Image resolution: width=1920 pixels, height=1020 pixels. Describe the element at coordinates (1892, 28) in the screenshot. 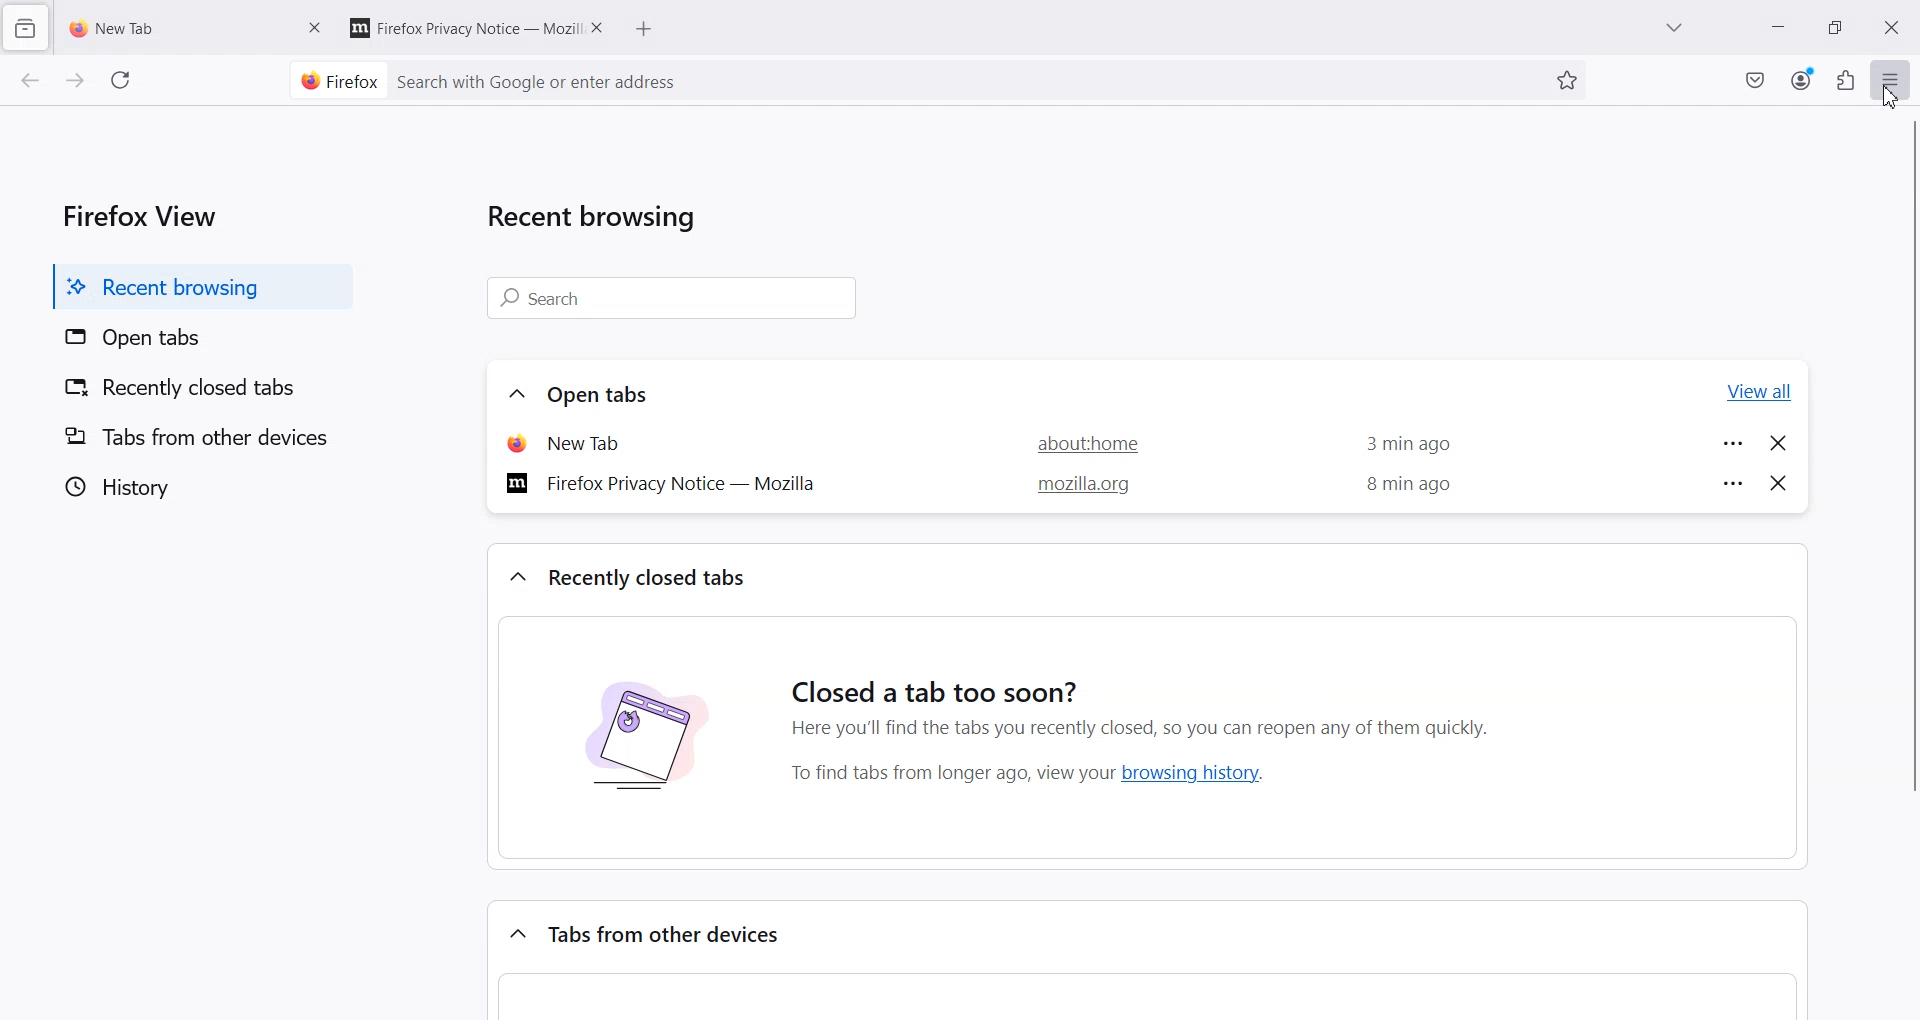

I see `Close` at that location.